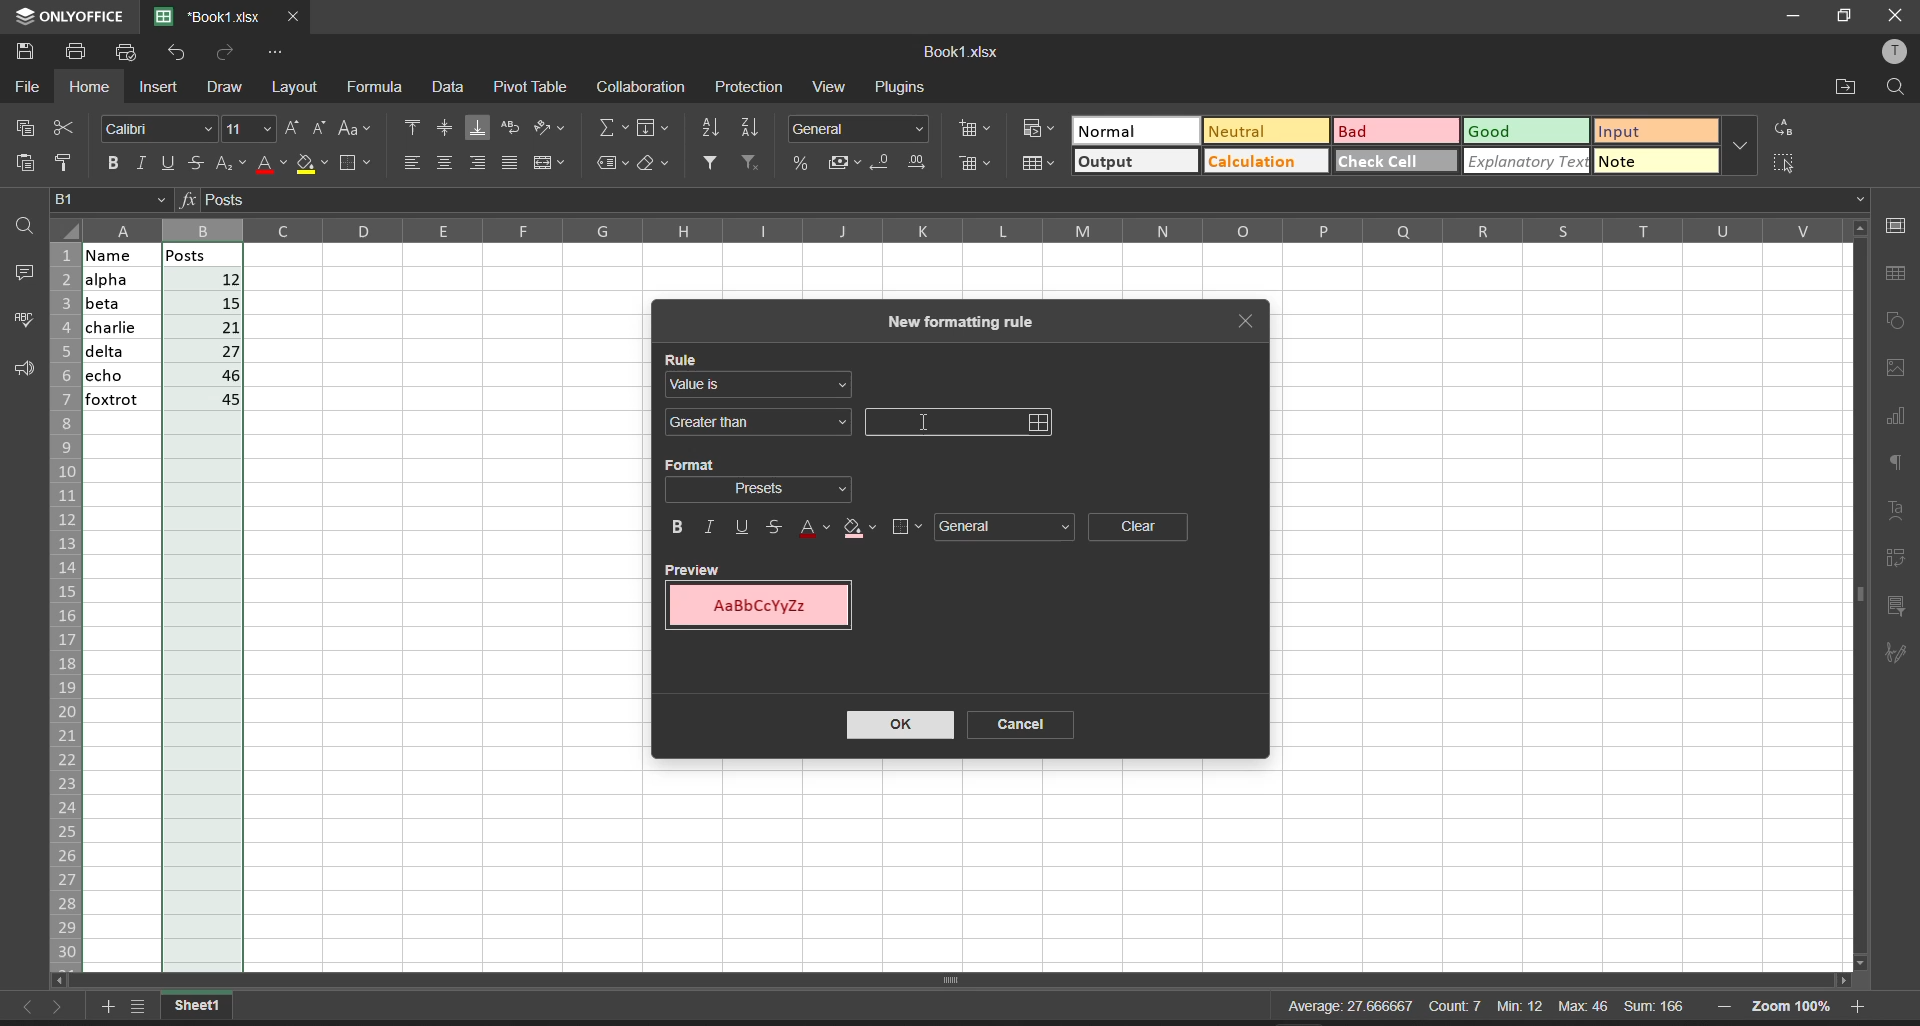 The width and height of the screenshot is (1920, 1026). Describe the element at coordinates (294, 15) in the screenshot. I see `close tab` at that location.